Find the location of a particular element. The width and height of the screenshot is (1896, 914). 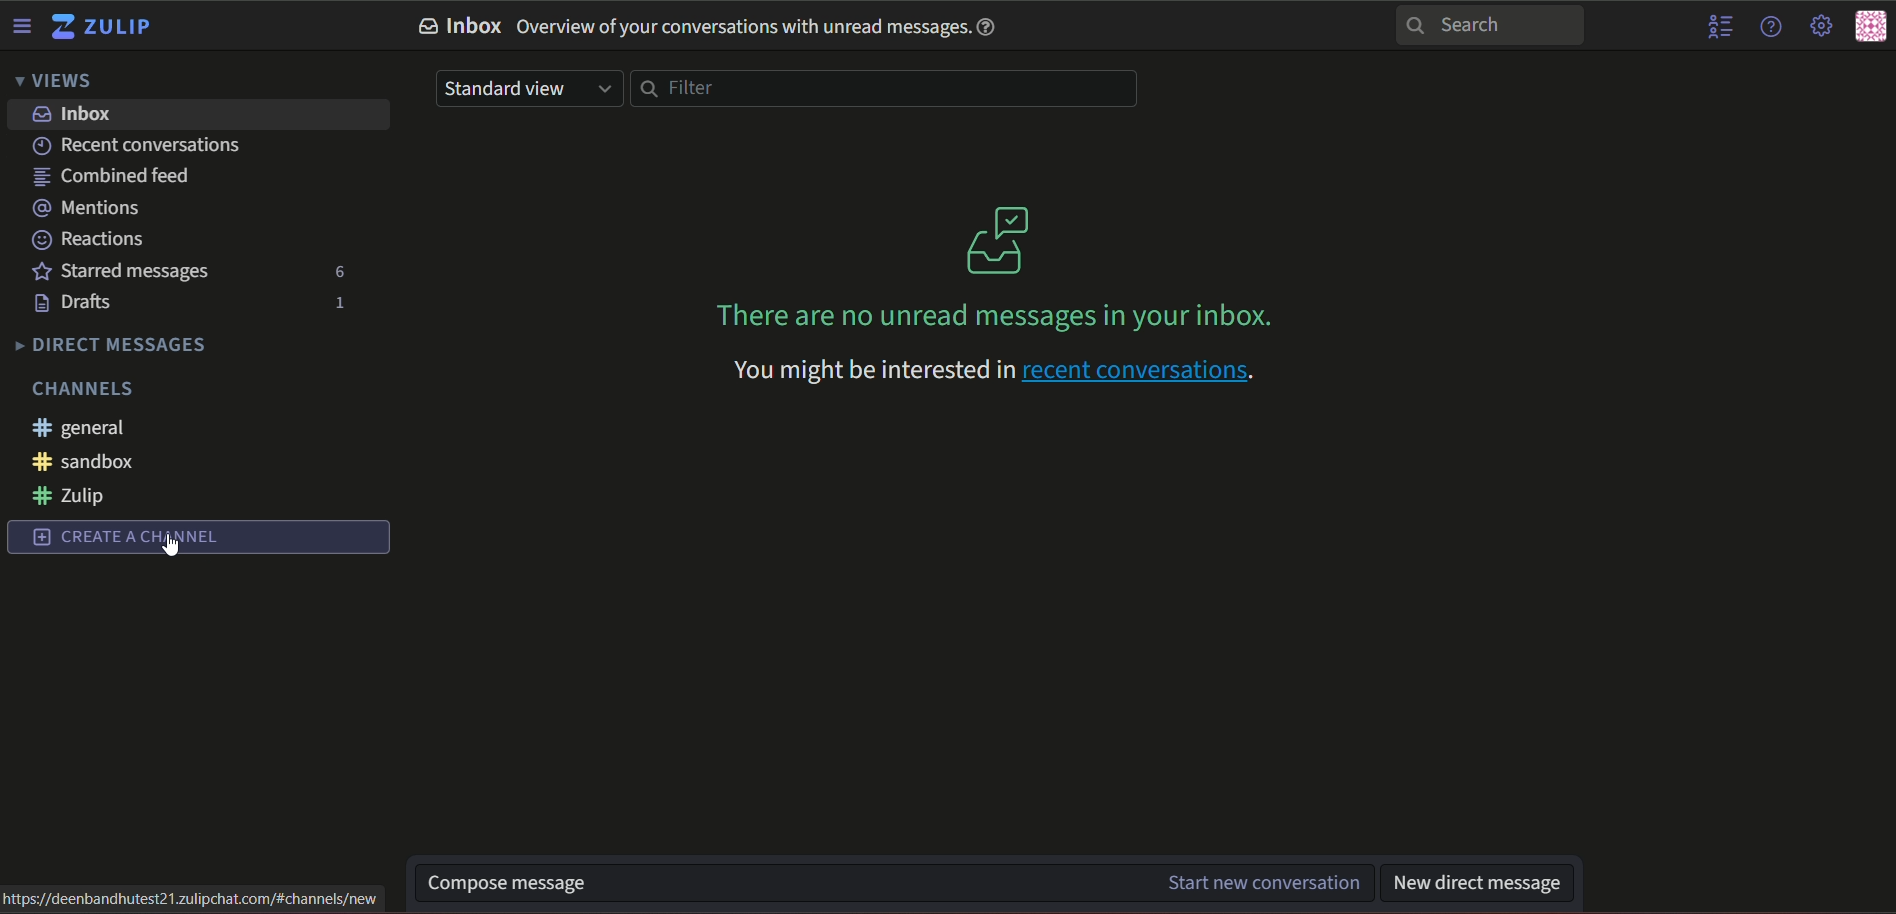

views is located at coordinates (60, 82).